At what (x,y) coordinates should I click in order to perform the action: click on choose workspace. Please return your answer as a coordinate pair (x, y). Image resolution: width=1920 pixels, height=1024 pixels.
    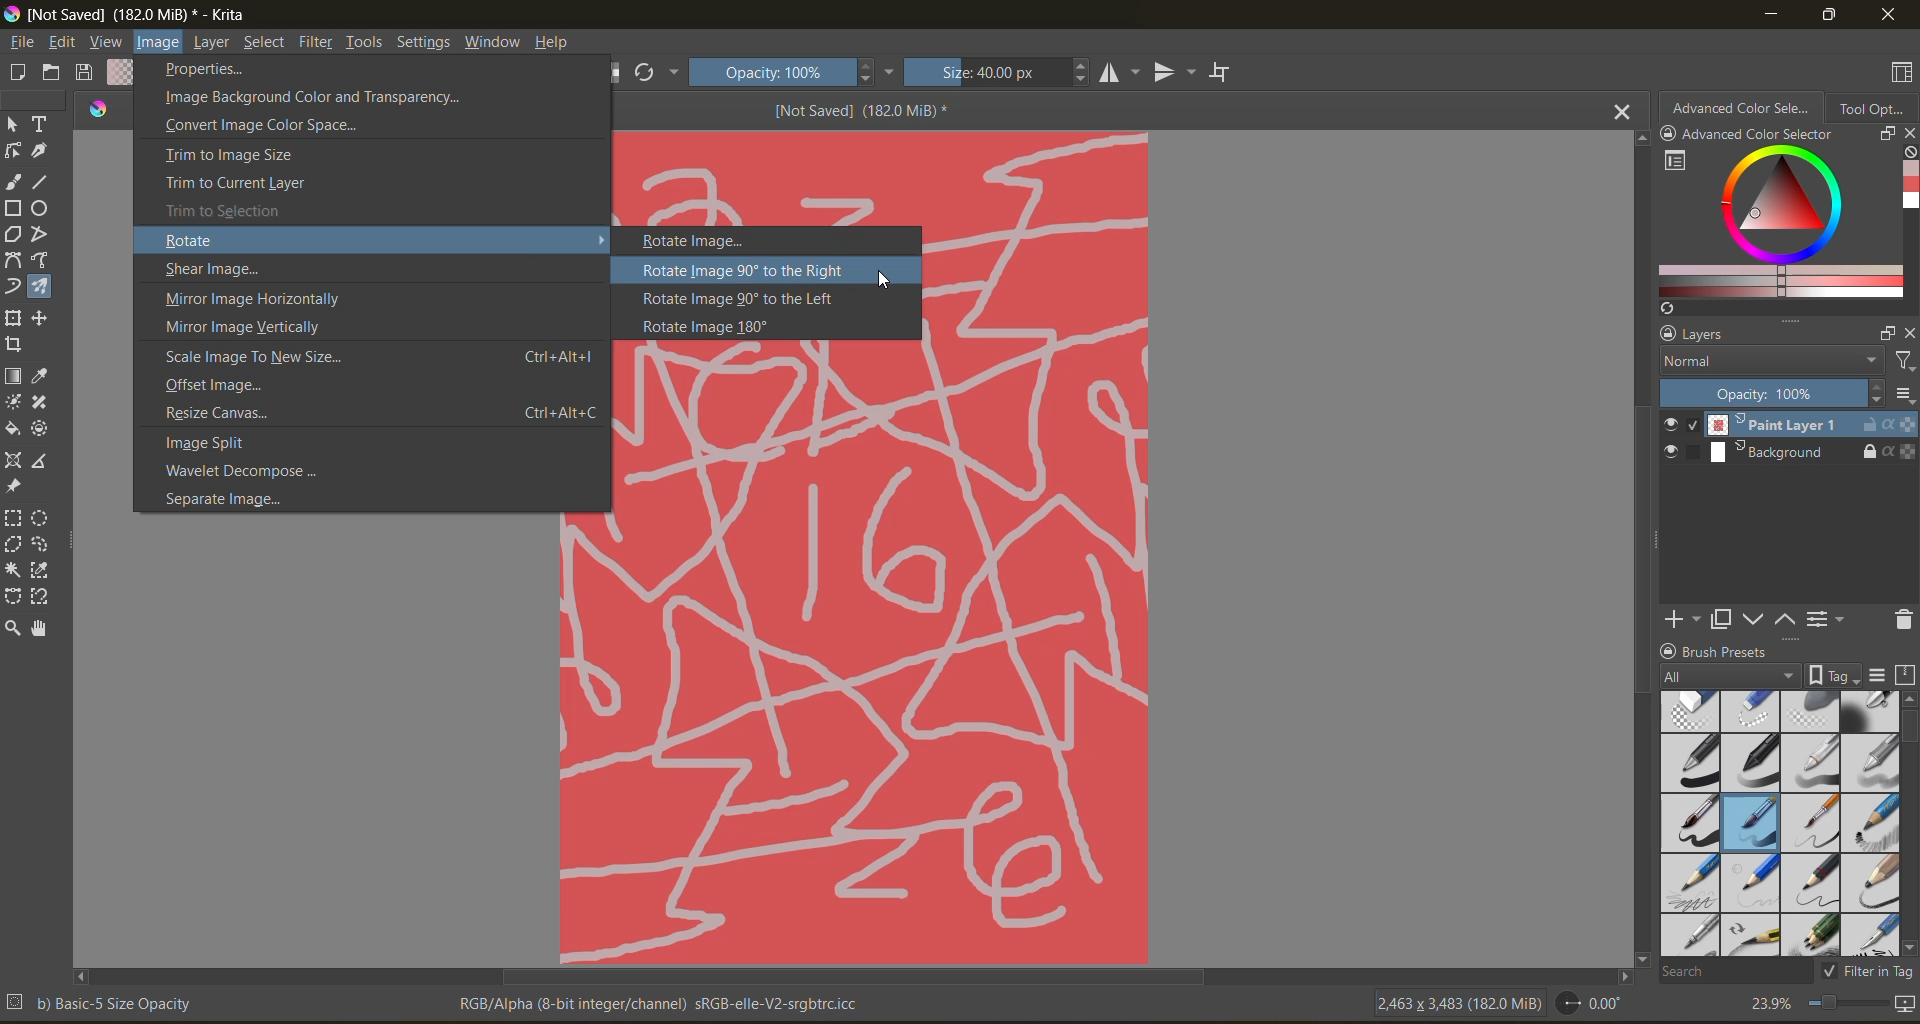
    Looking at the image, I should click on (1903, 73).